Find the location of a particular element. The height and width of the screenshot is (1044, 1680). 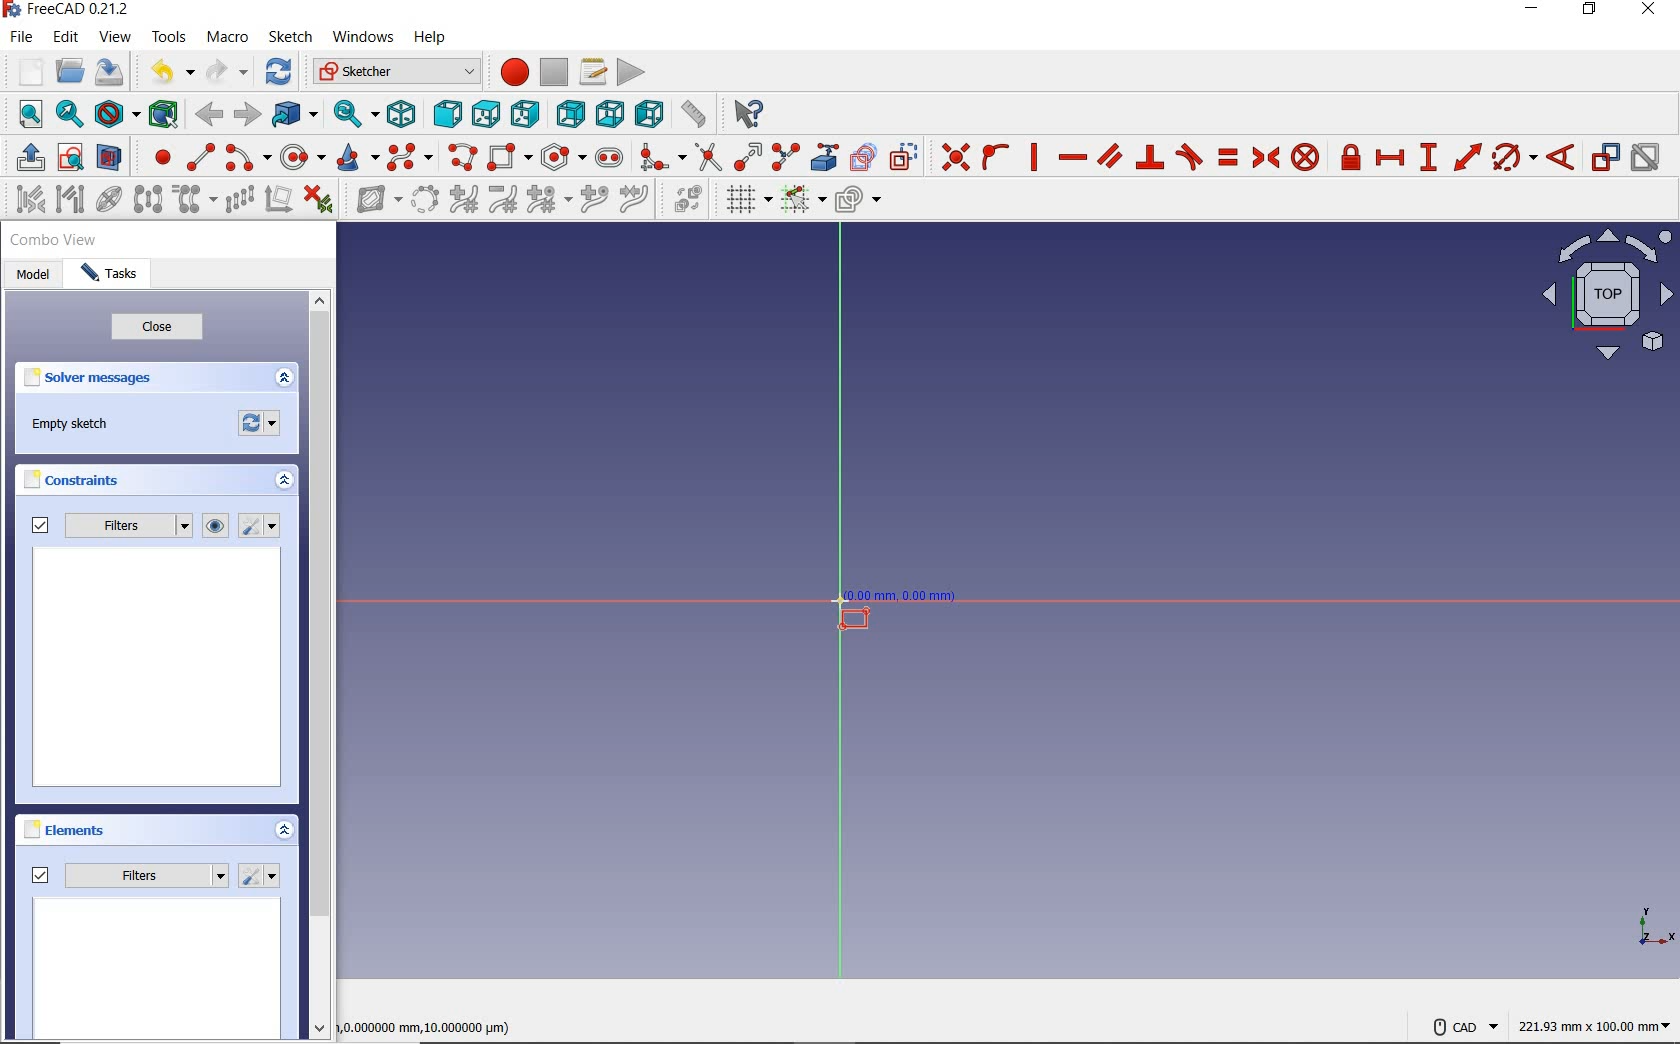

stop macro recording is located at coordinates (554, 73).